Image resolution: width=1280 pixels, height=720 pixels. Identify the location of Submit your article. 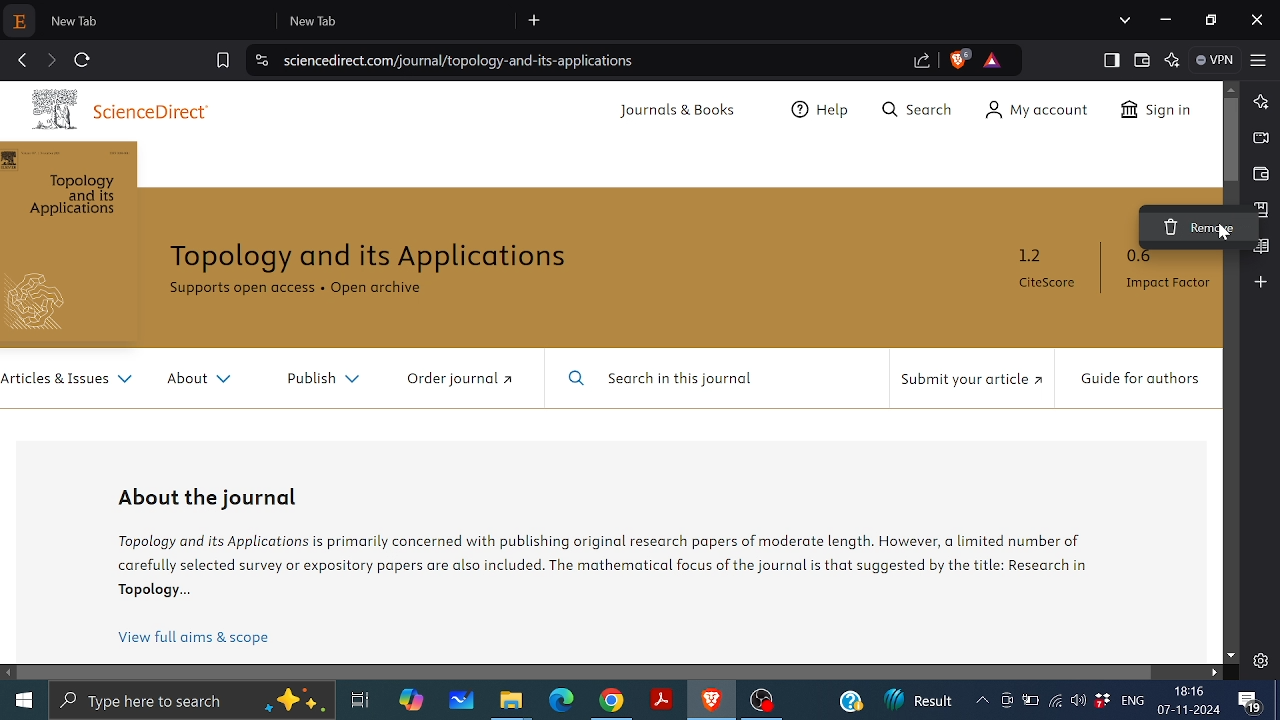
(970, 379).